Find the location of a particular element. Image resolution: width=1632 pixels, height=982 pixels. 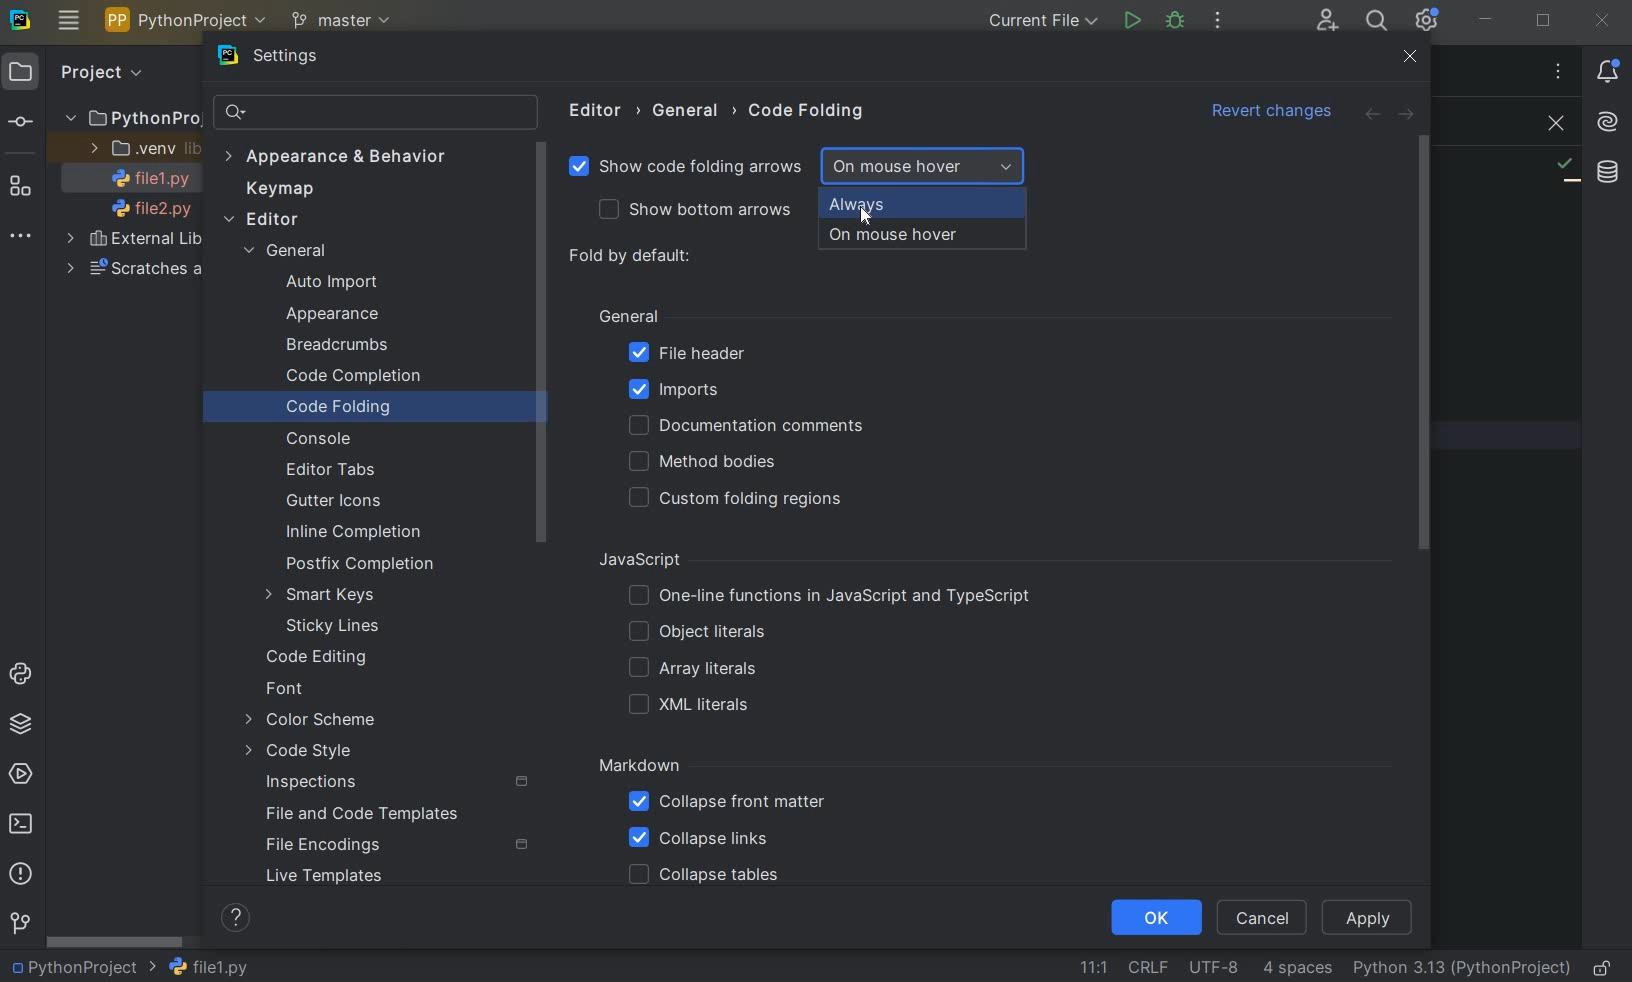

COMMIT is located at coordinates (20, 122).